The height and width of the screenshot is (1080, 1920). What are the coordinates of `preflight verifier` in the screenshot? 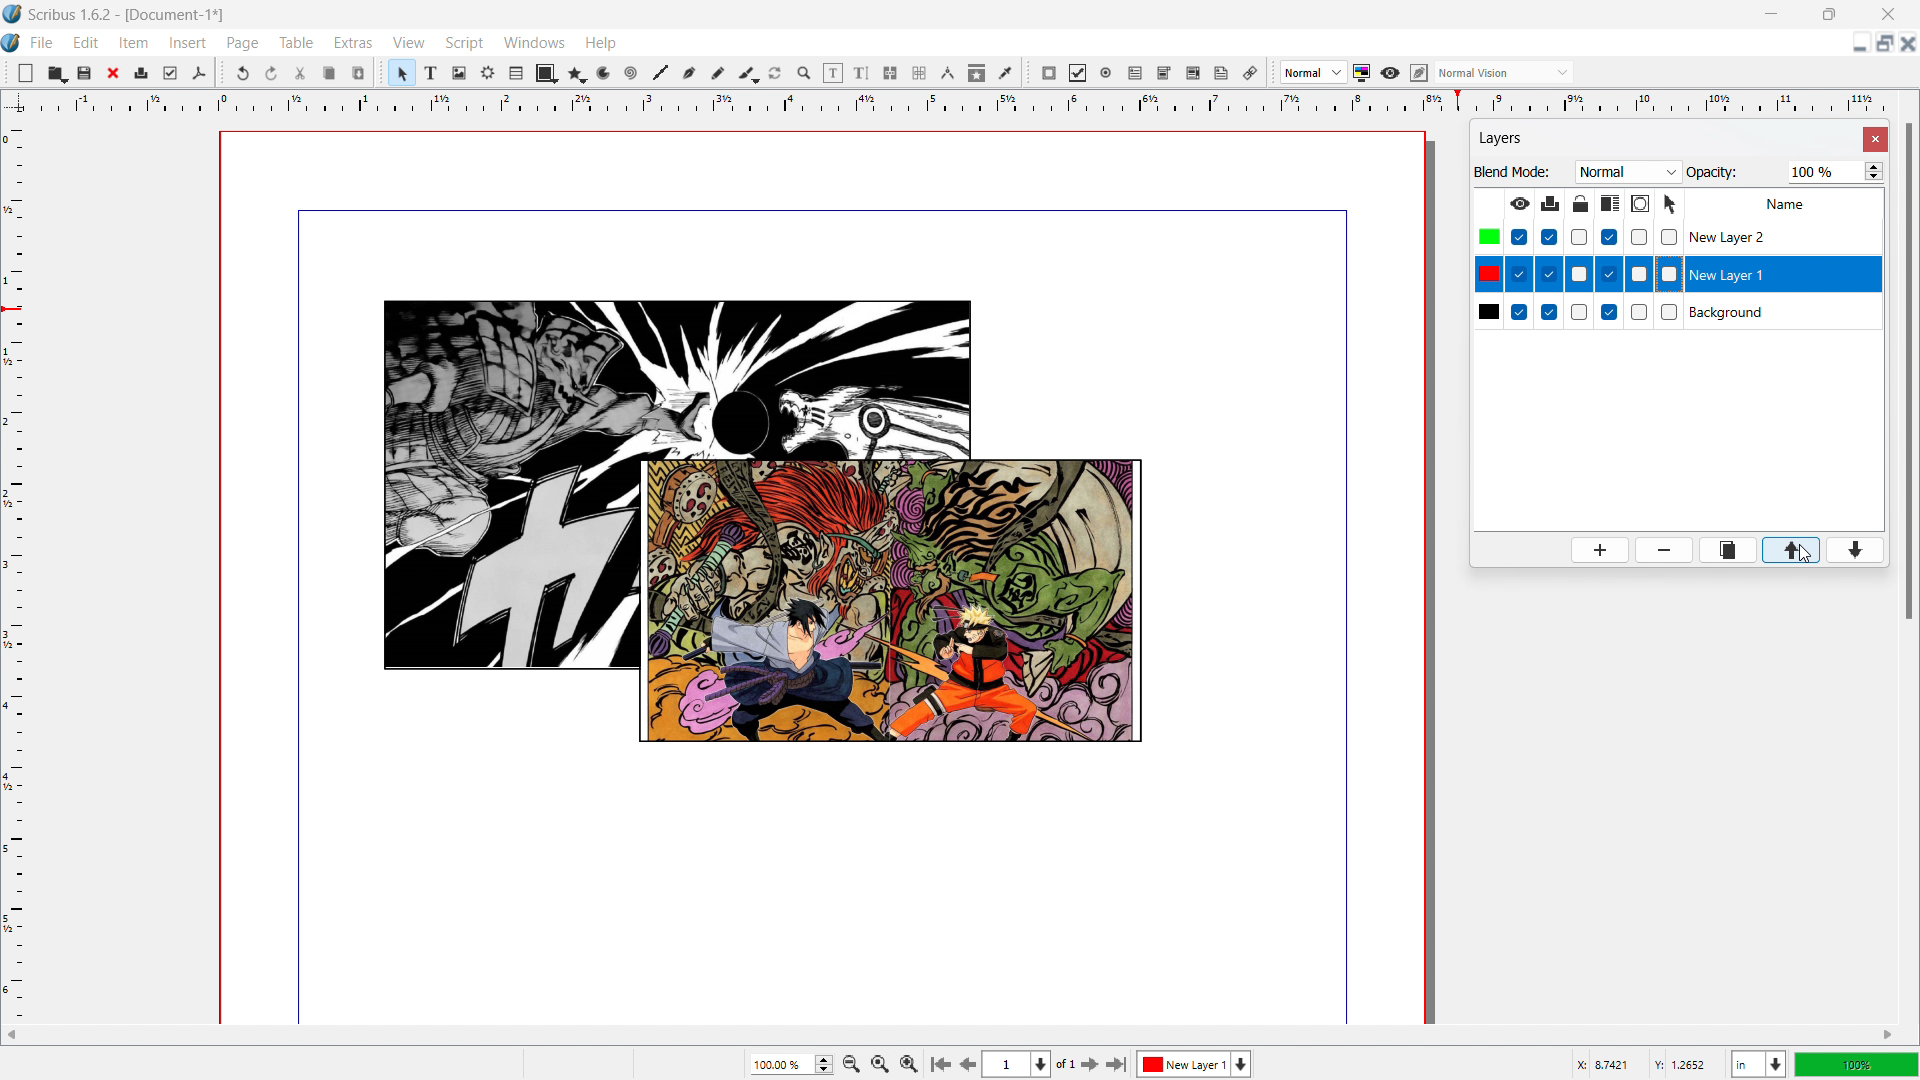 It's located at (170, 73).